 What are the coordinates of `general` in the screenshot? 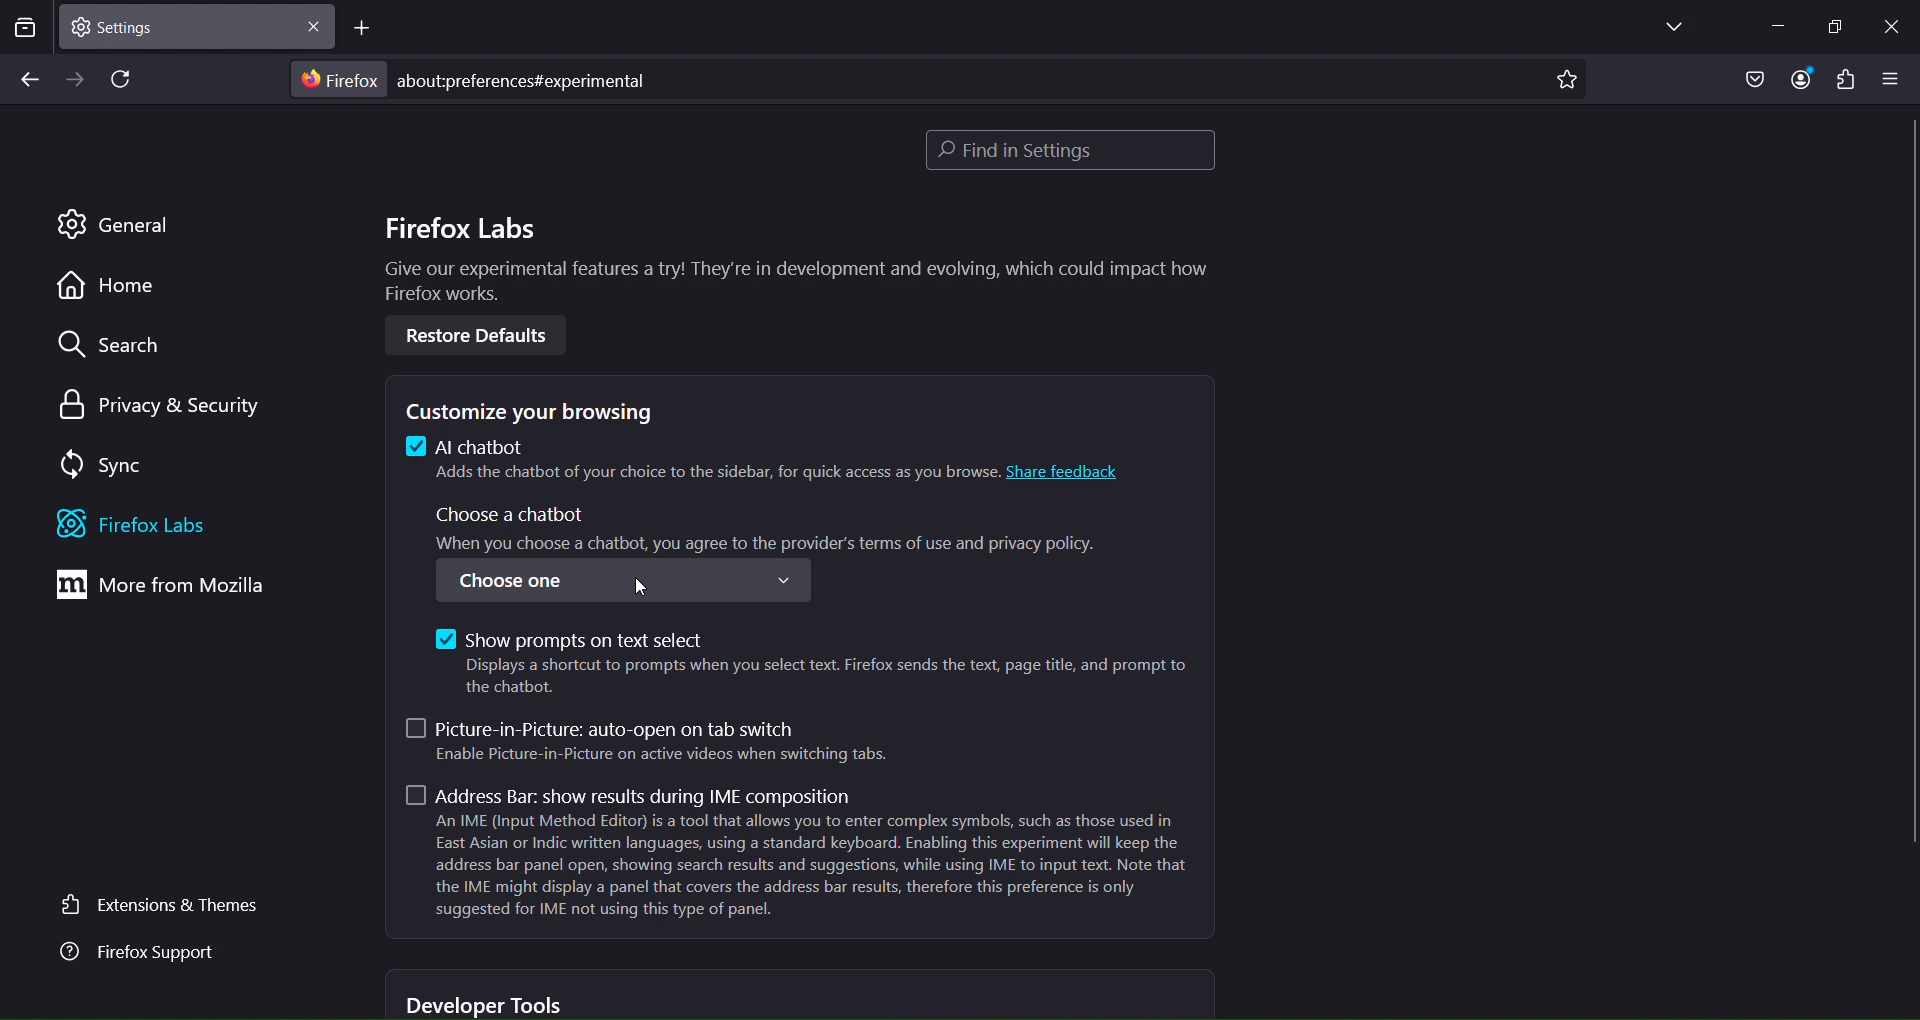 It's located at (122, 225).